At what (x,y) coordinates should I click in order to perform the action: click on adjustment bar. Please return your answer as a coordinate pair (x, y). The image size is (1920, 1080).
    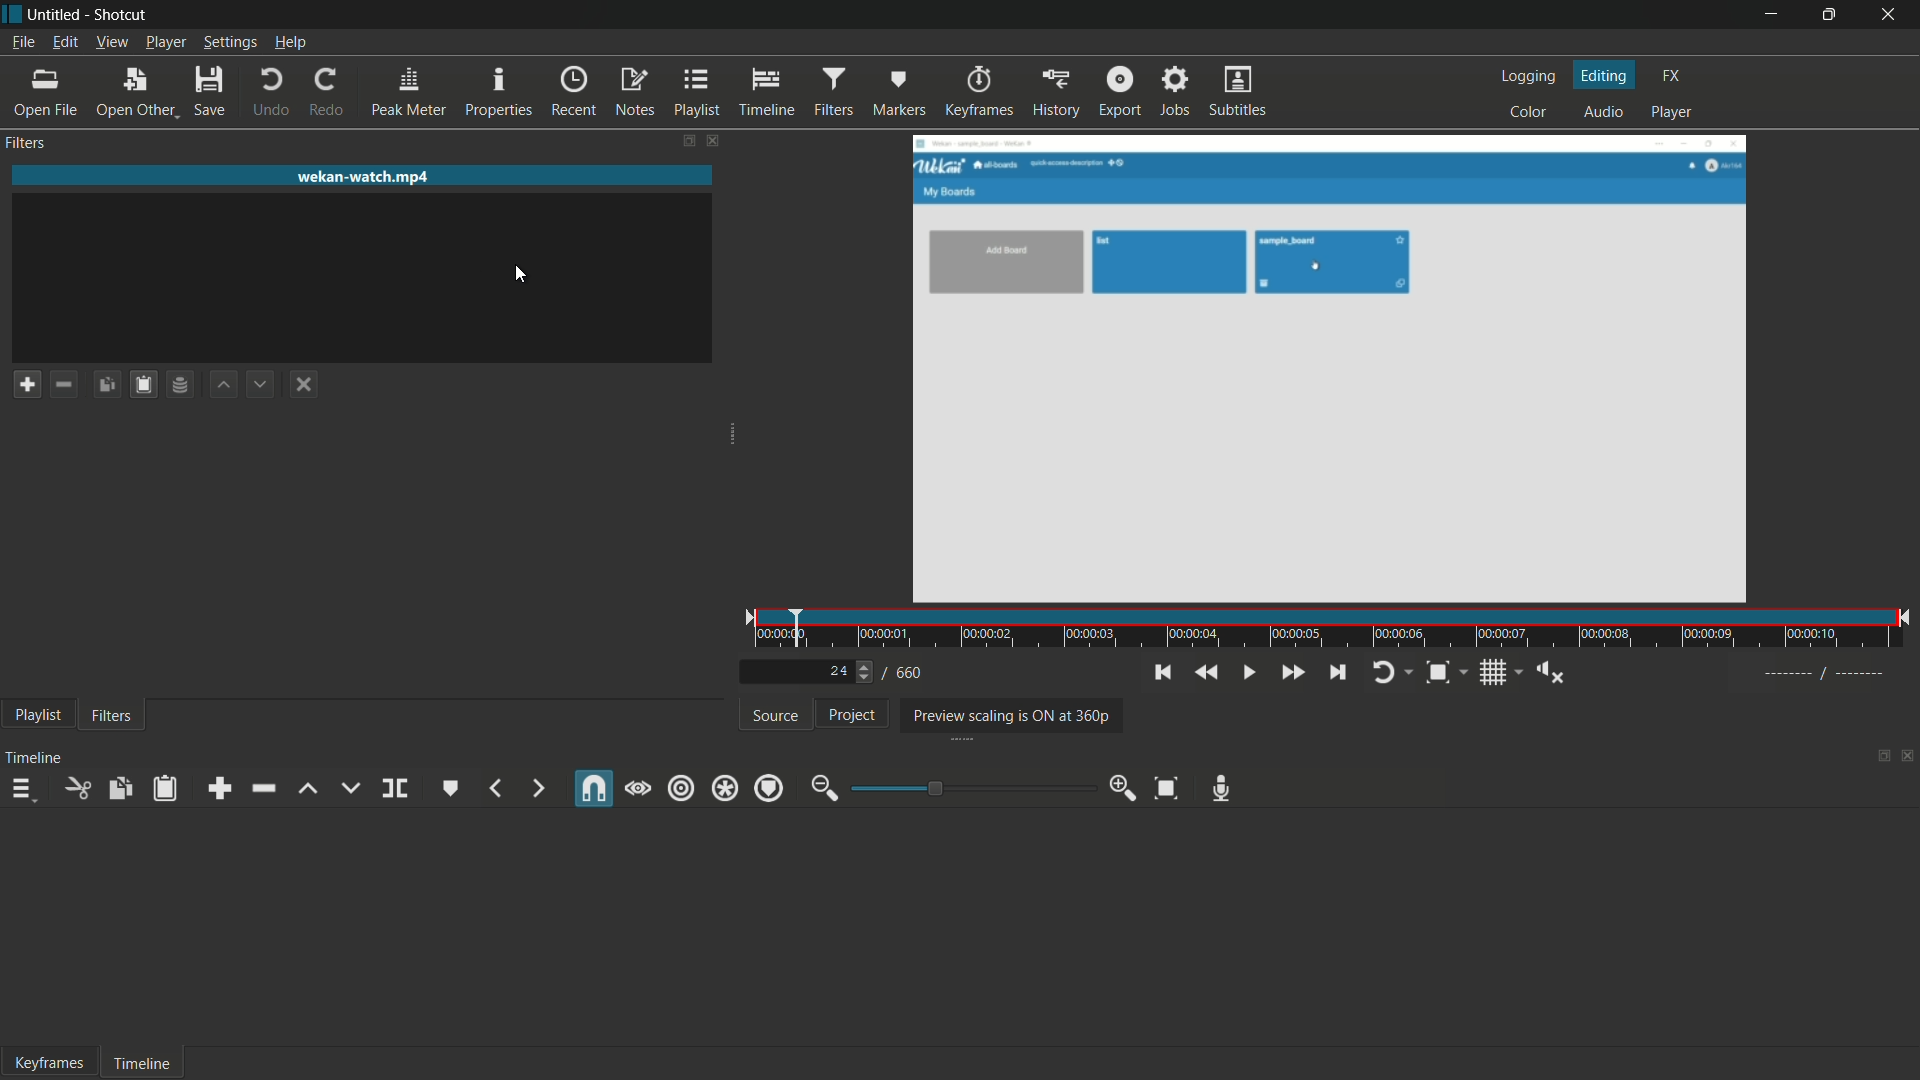
    Looking at the image, I should click on (970, 788).